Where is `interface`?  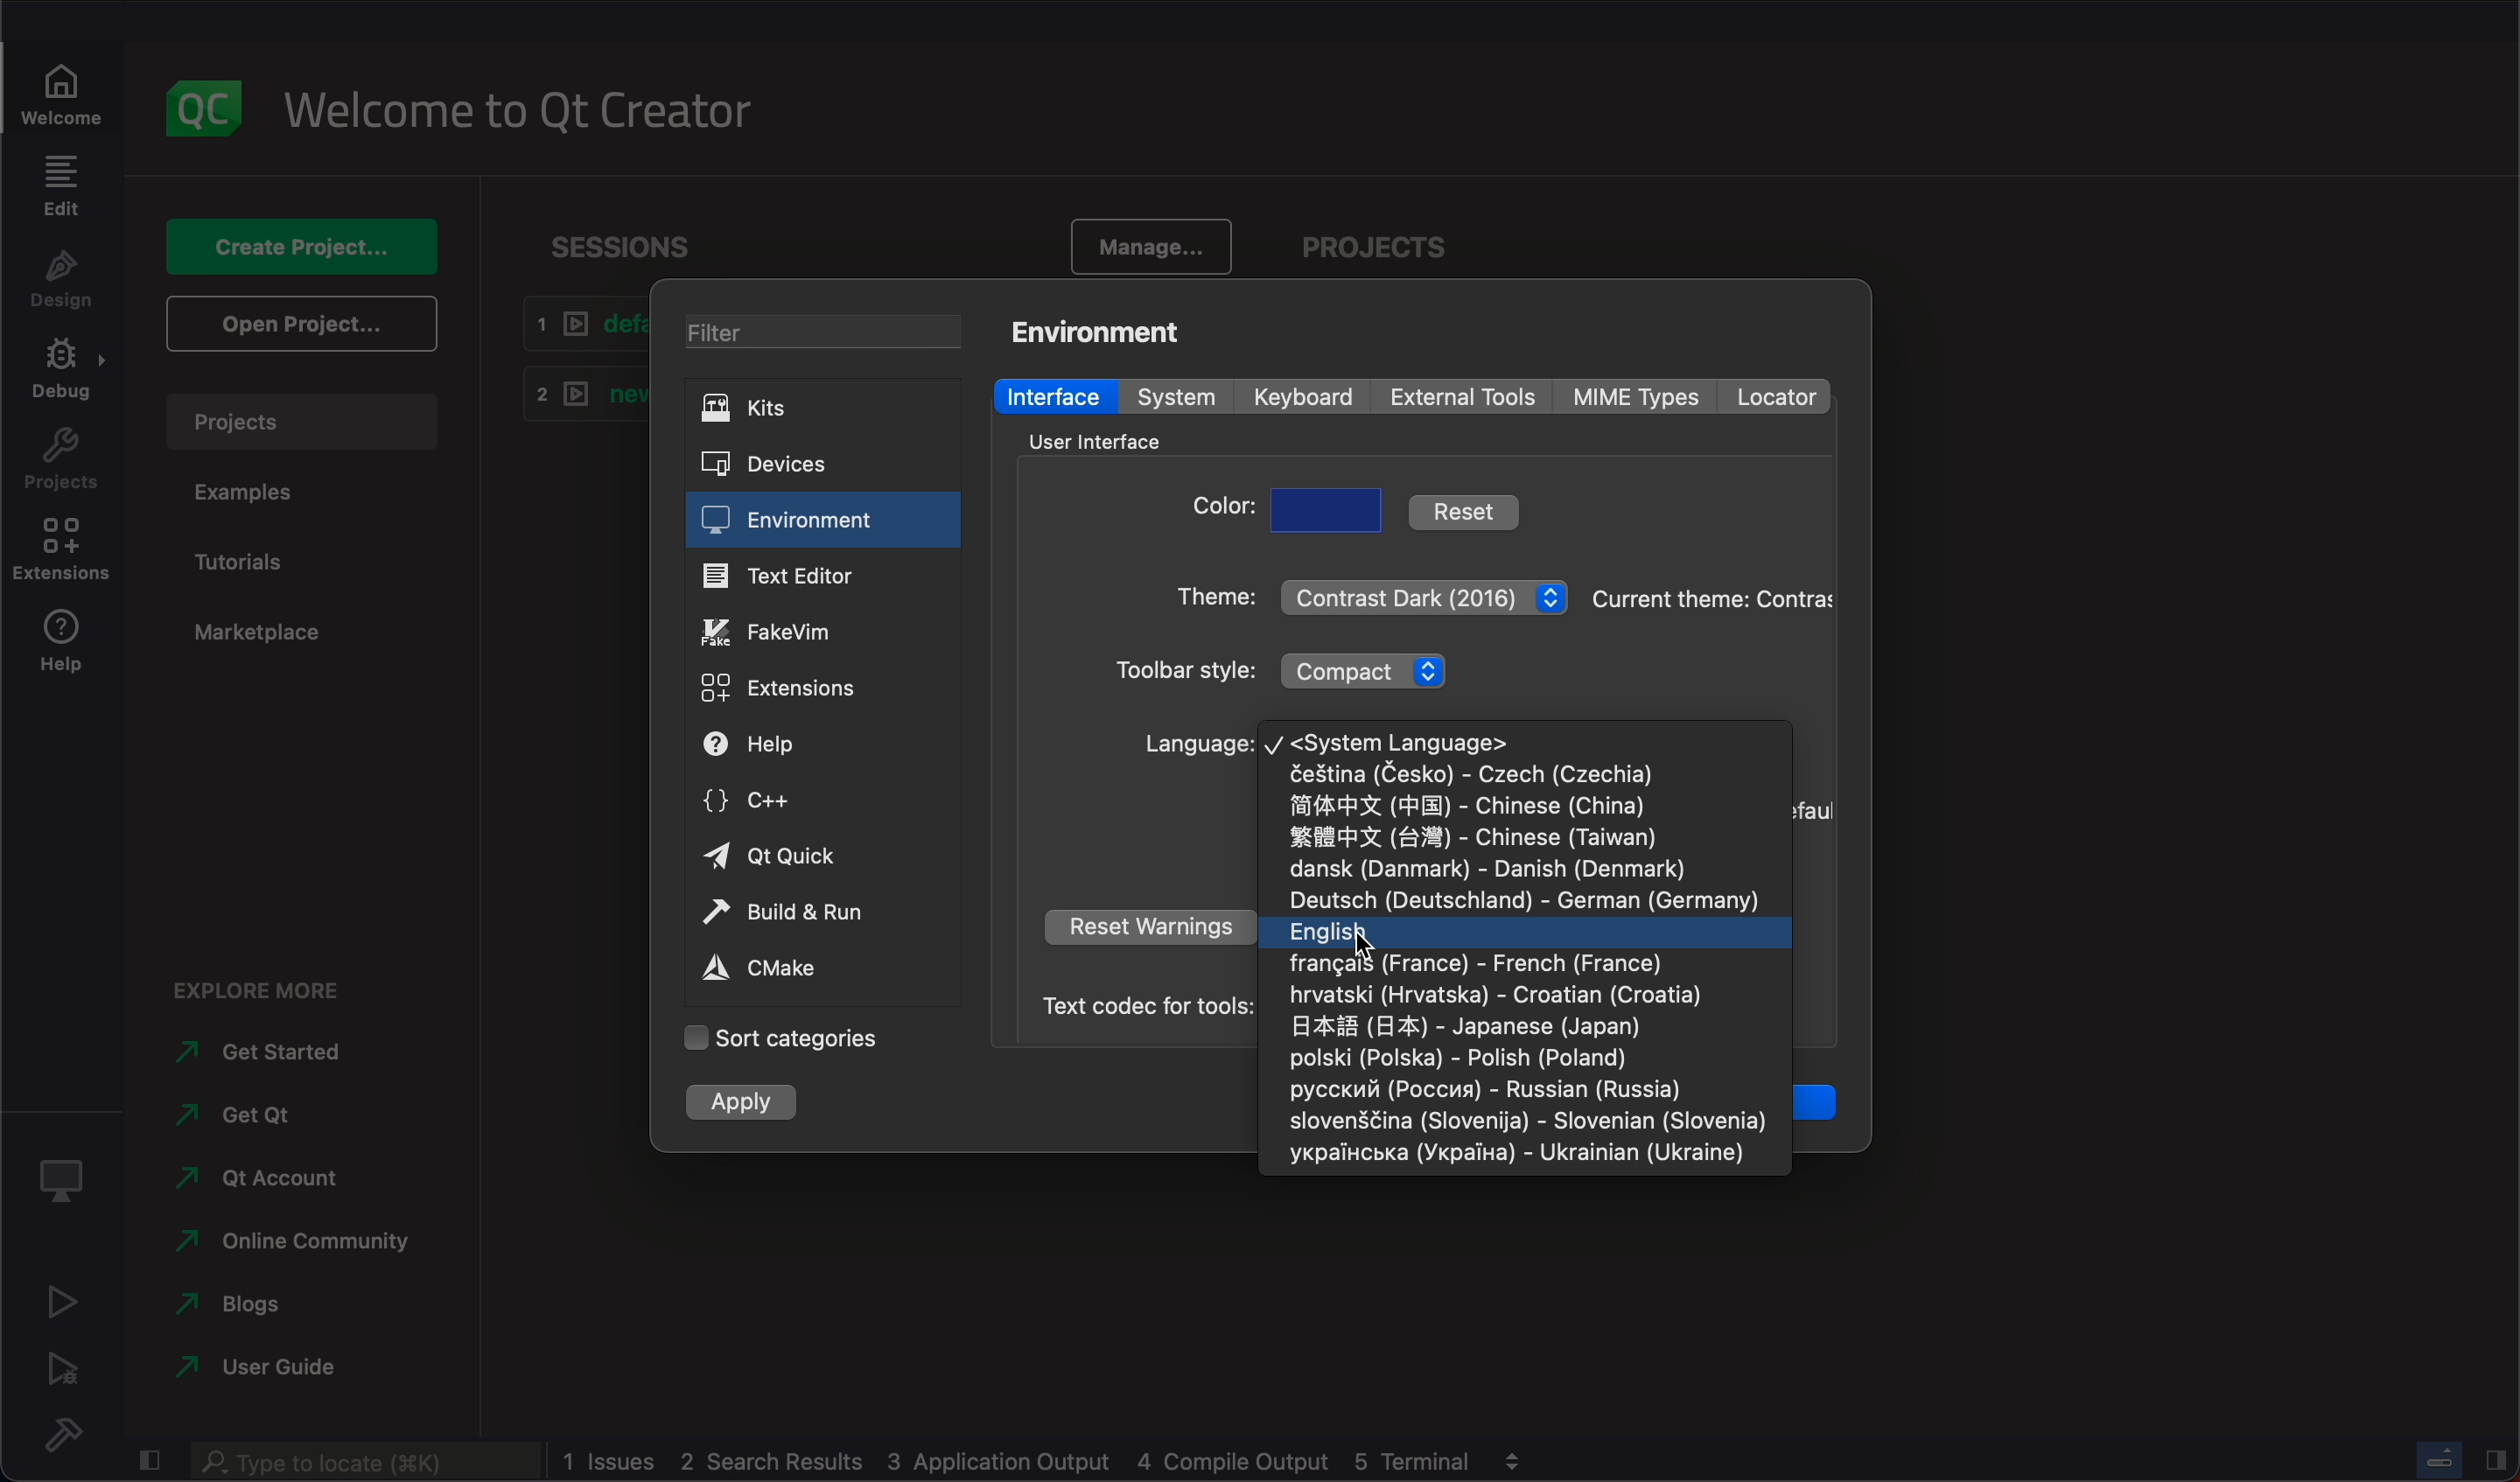
interface is located at coordinates (1055, 396).